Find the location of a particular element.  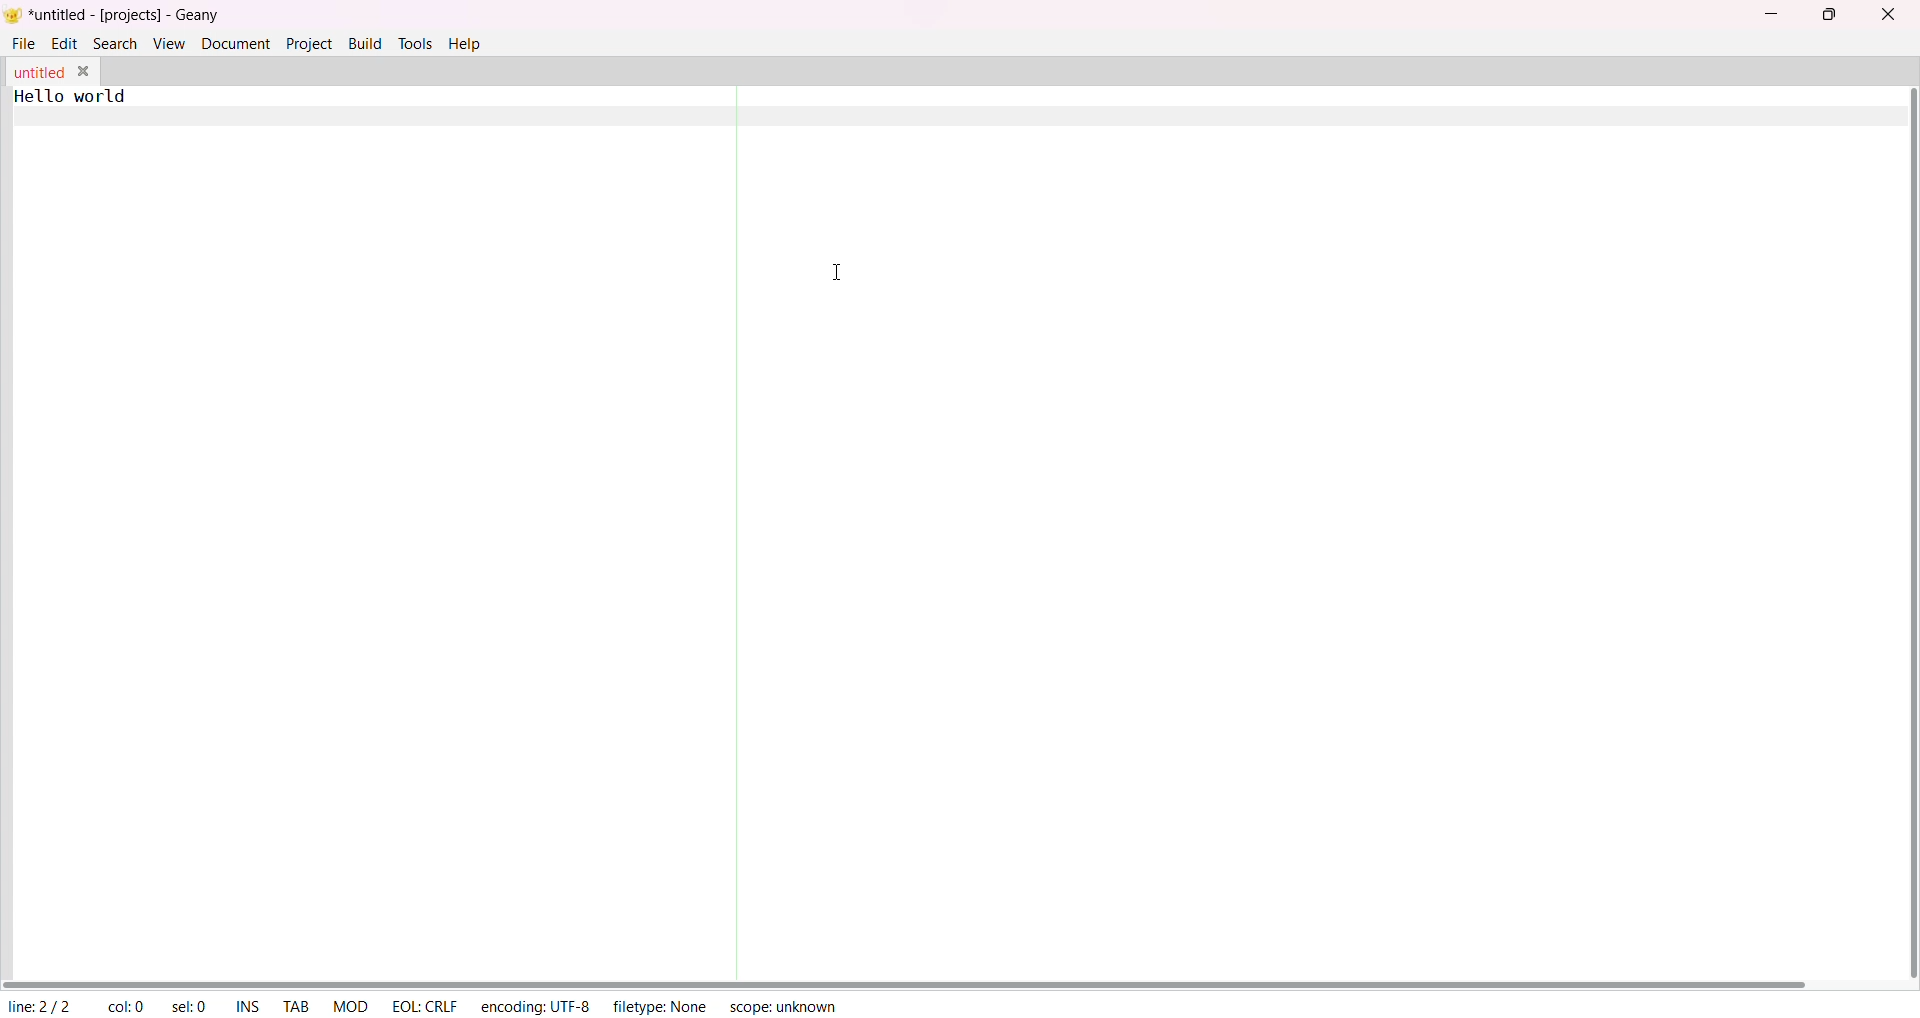

minimize is located at coordinates (1776, 12).